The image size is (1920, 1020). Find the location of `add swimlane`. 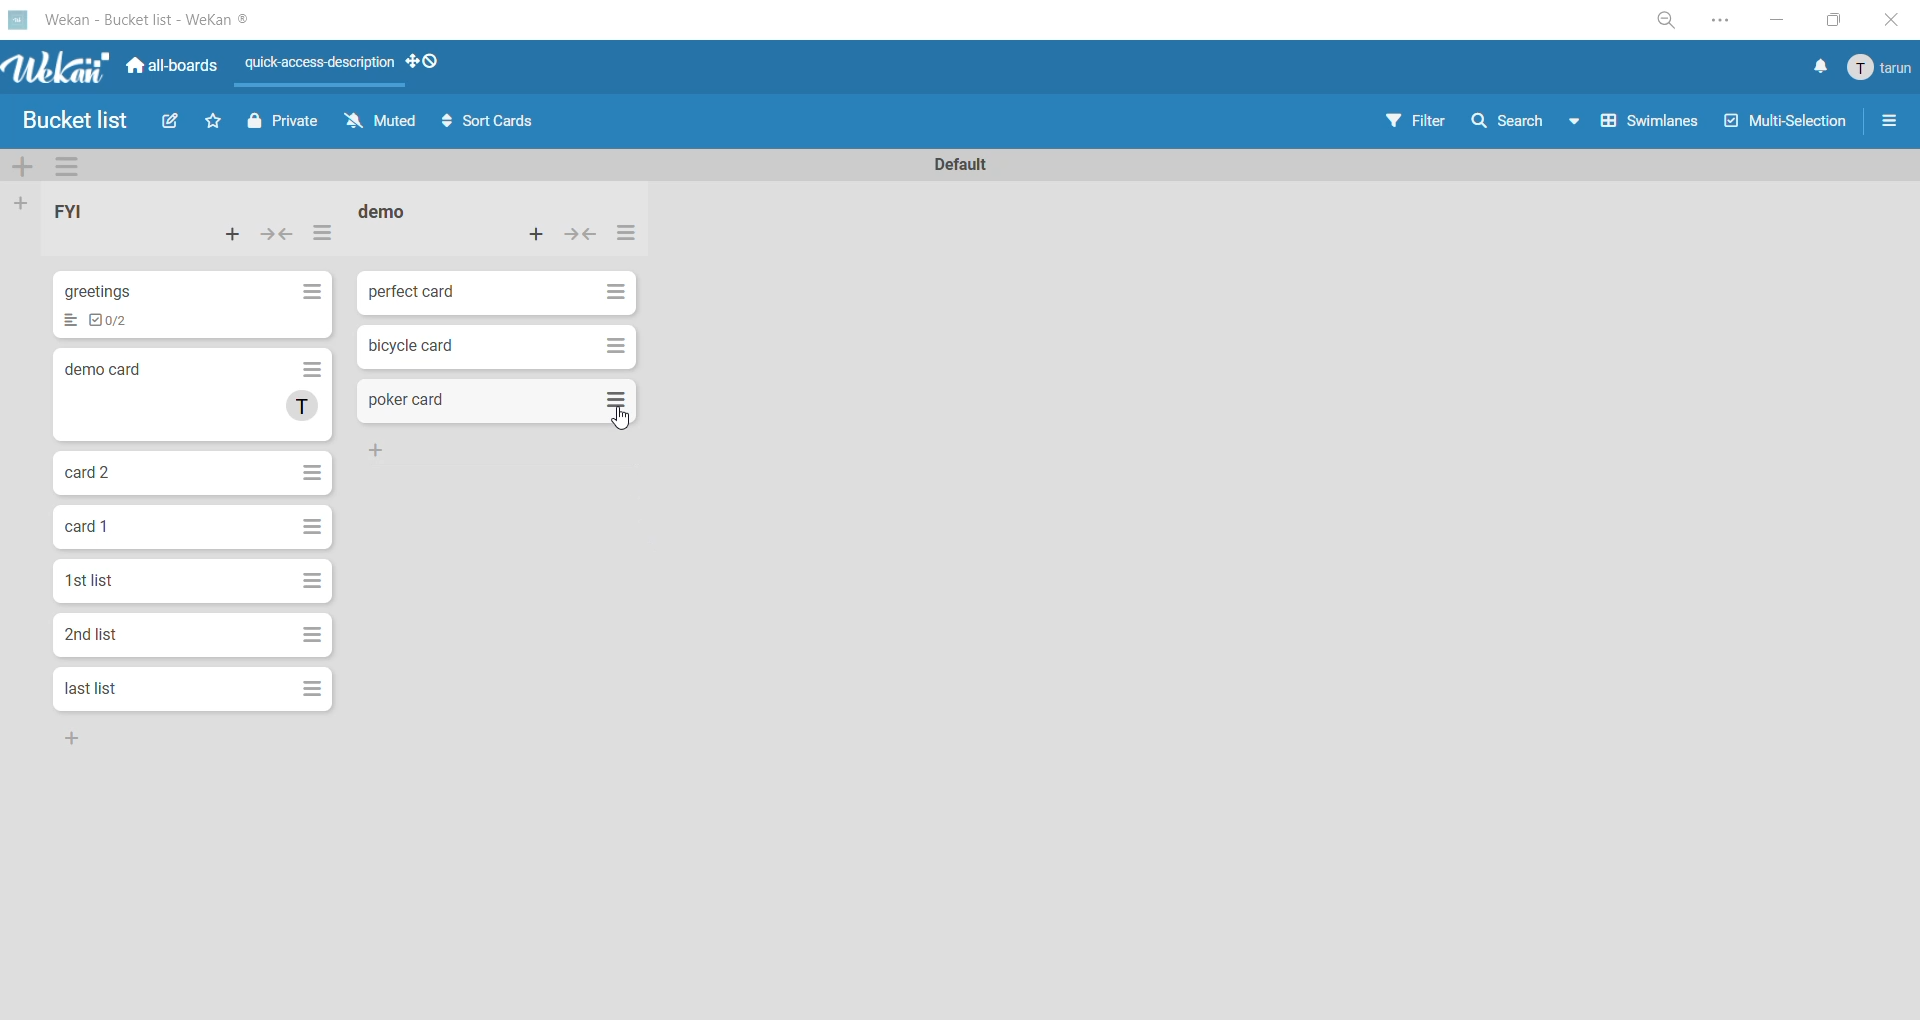

add swimlane is located at coordinates (25, 170).